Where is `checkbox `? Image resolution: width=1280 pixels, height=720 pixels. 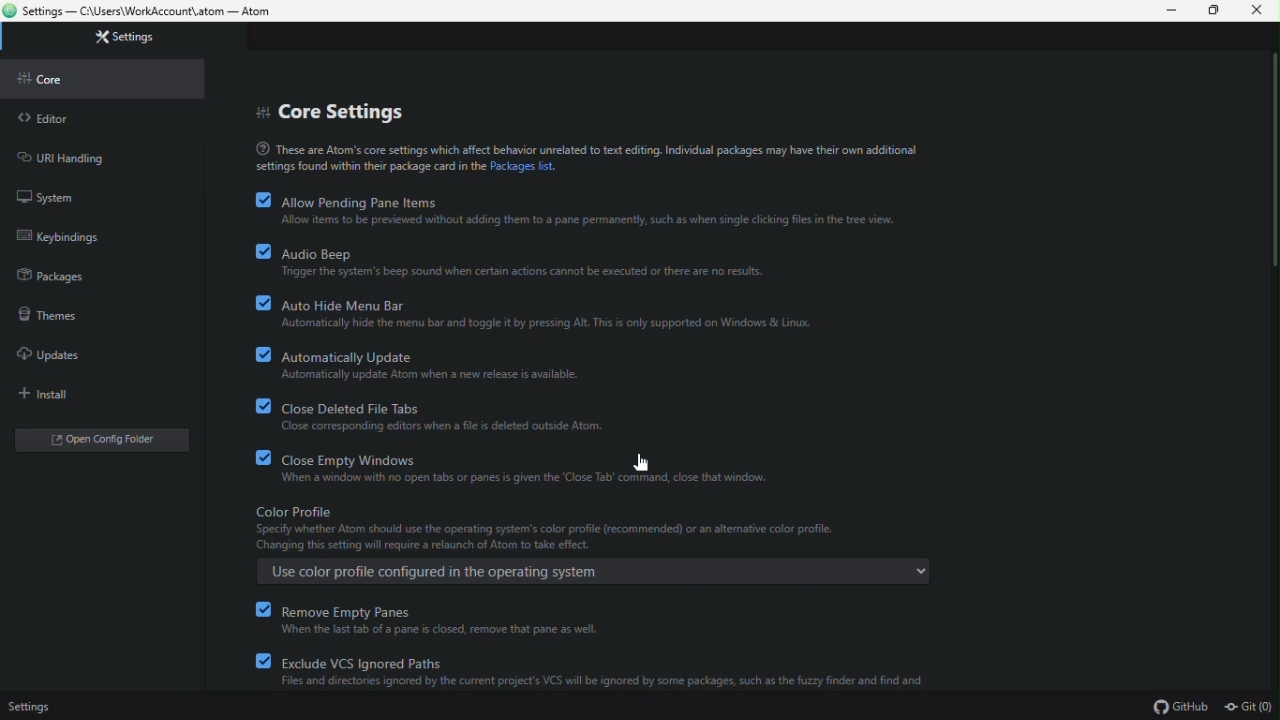
checkbox  is located at coordinates (255, 304).